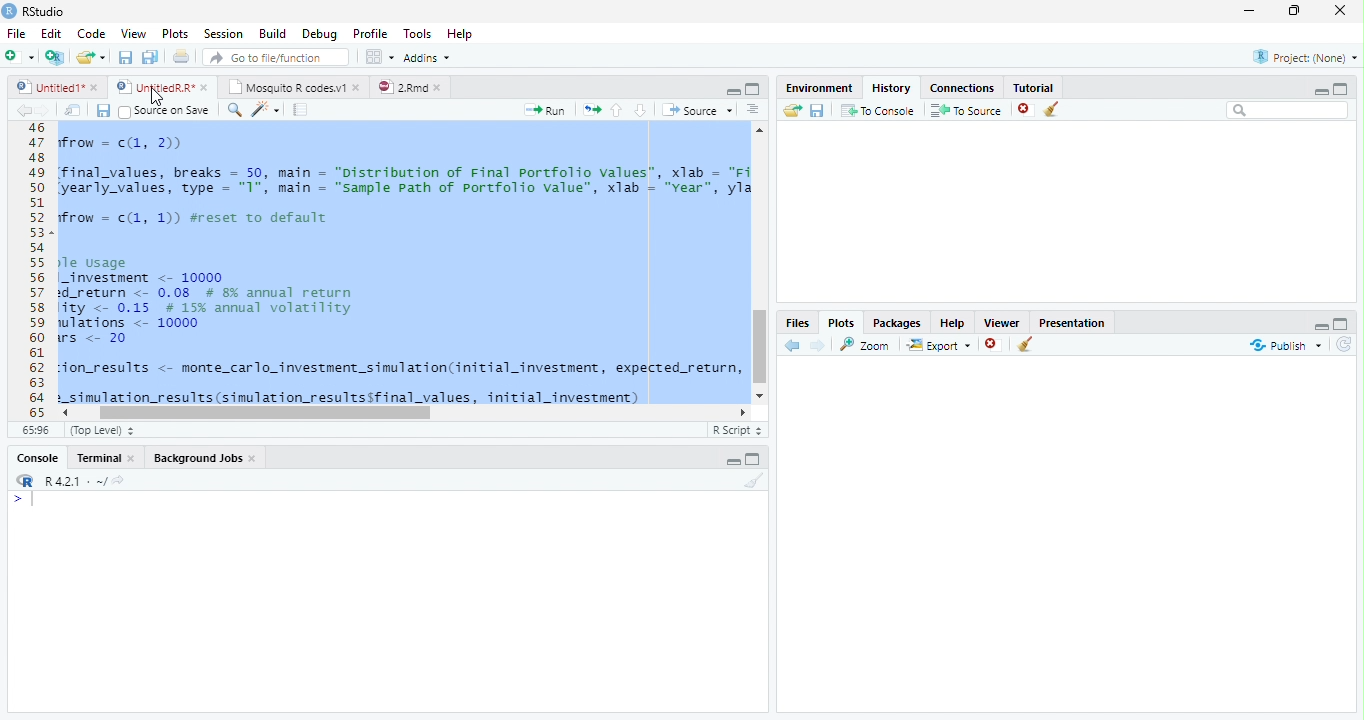  Describe the element at coordinates (64, 412) in the screenshot. I see `Scroll Left` at that location.